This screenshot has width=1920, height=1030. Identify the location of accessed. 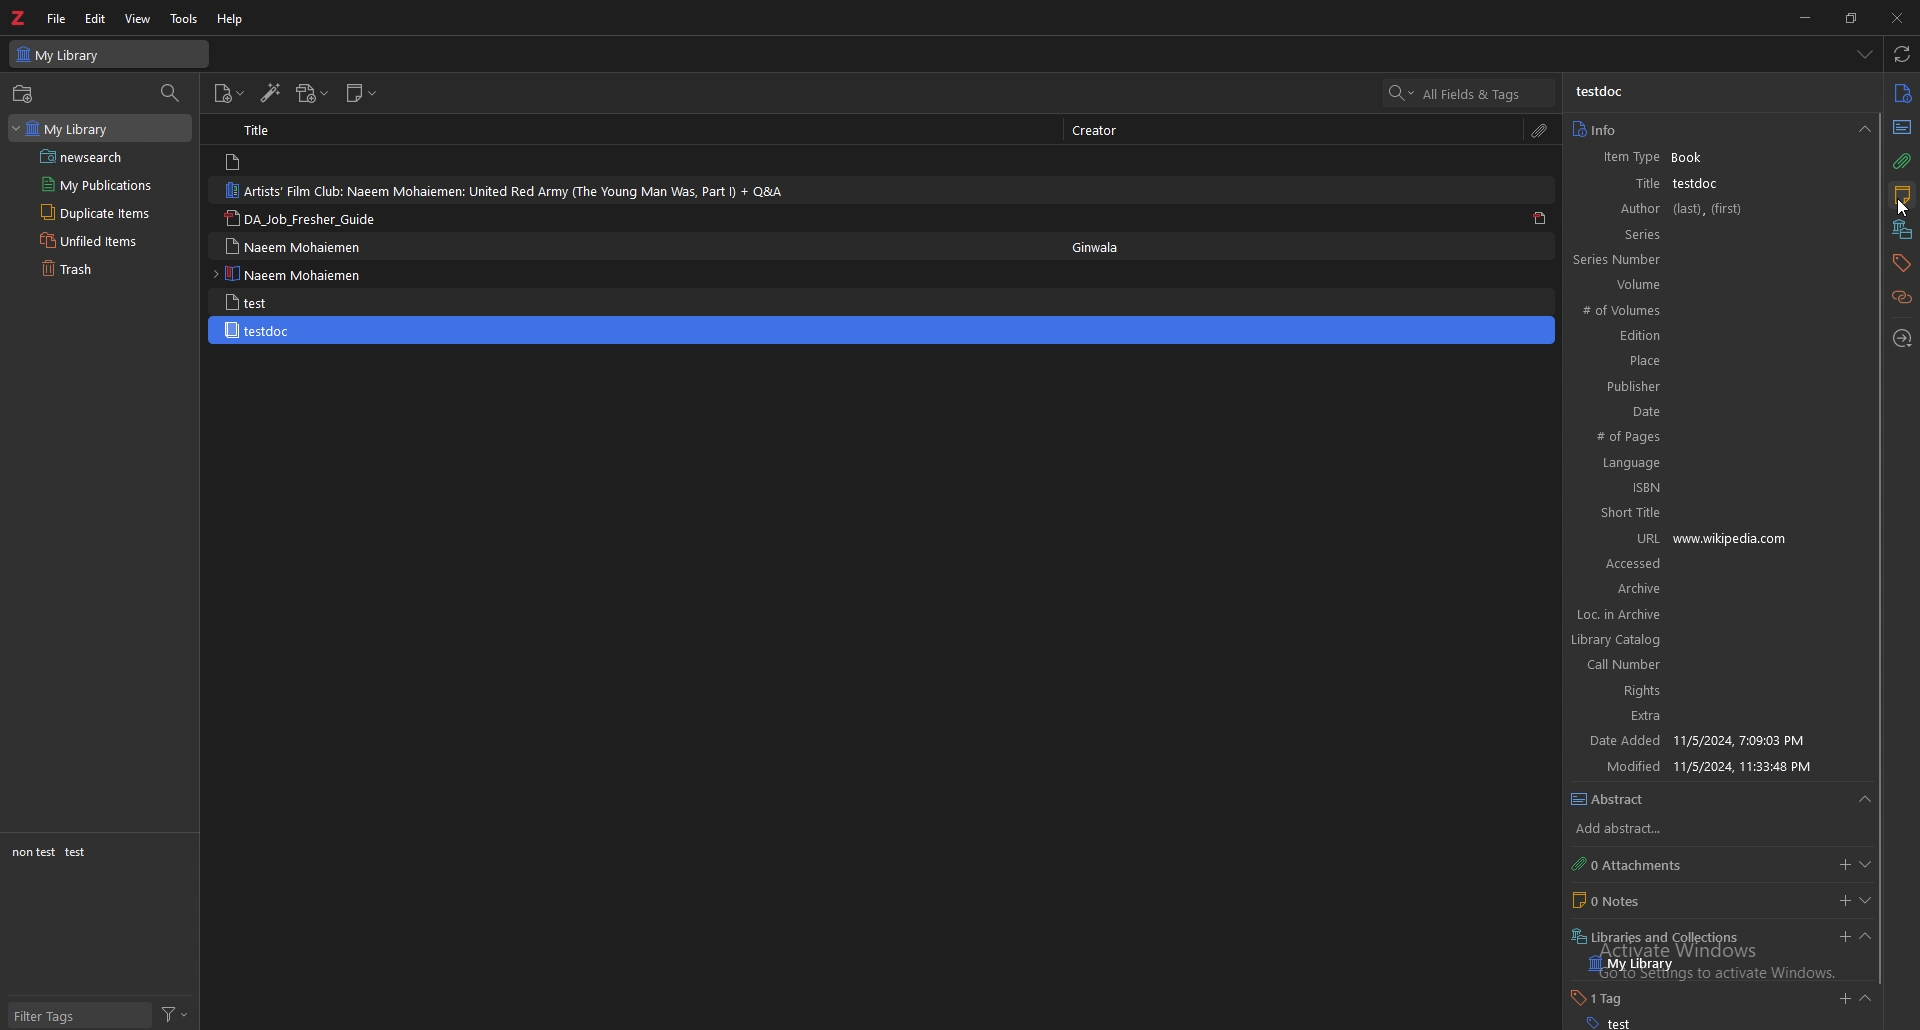
(1708, 567).